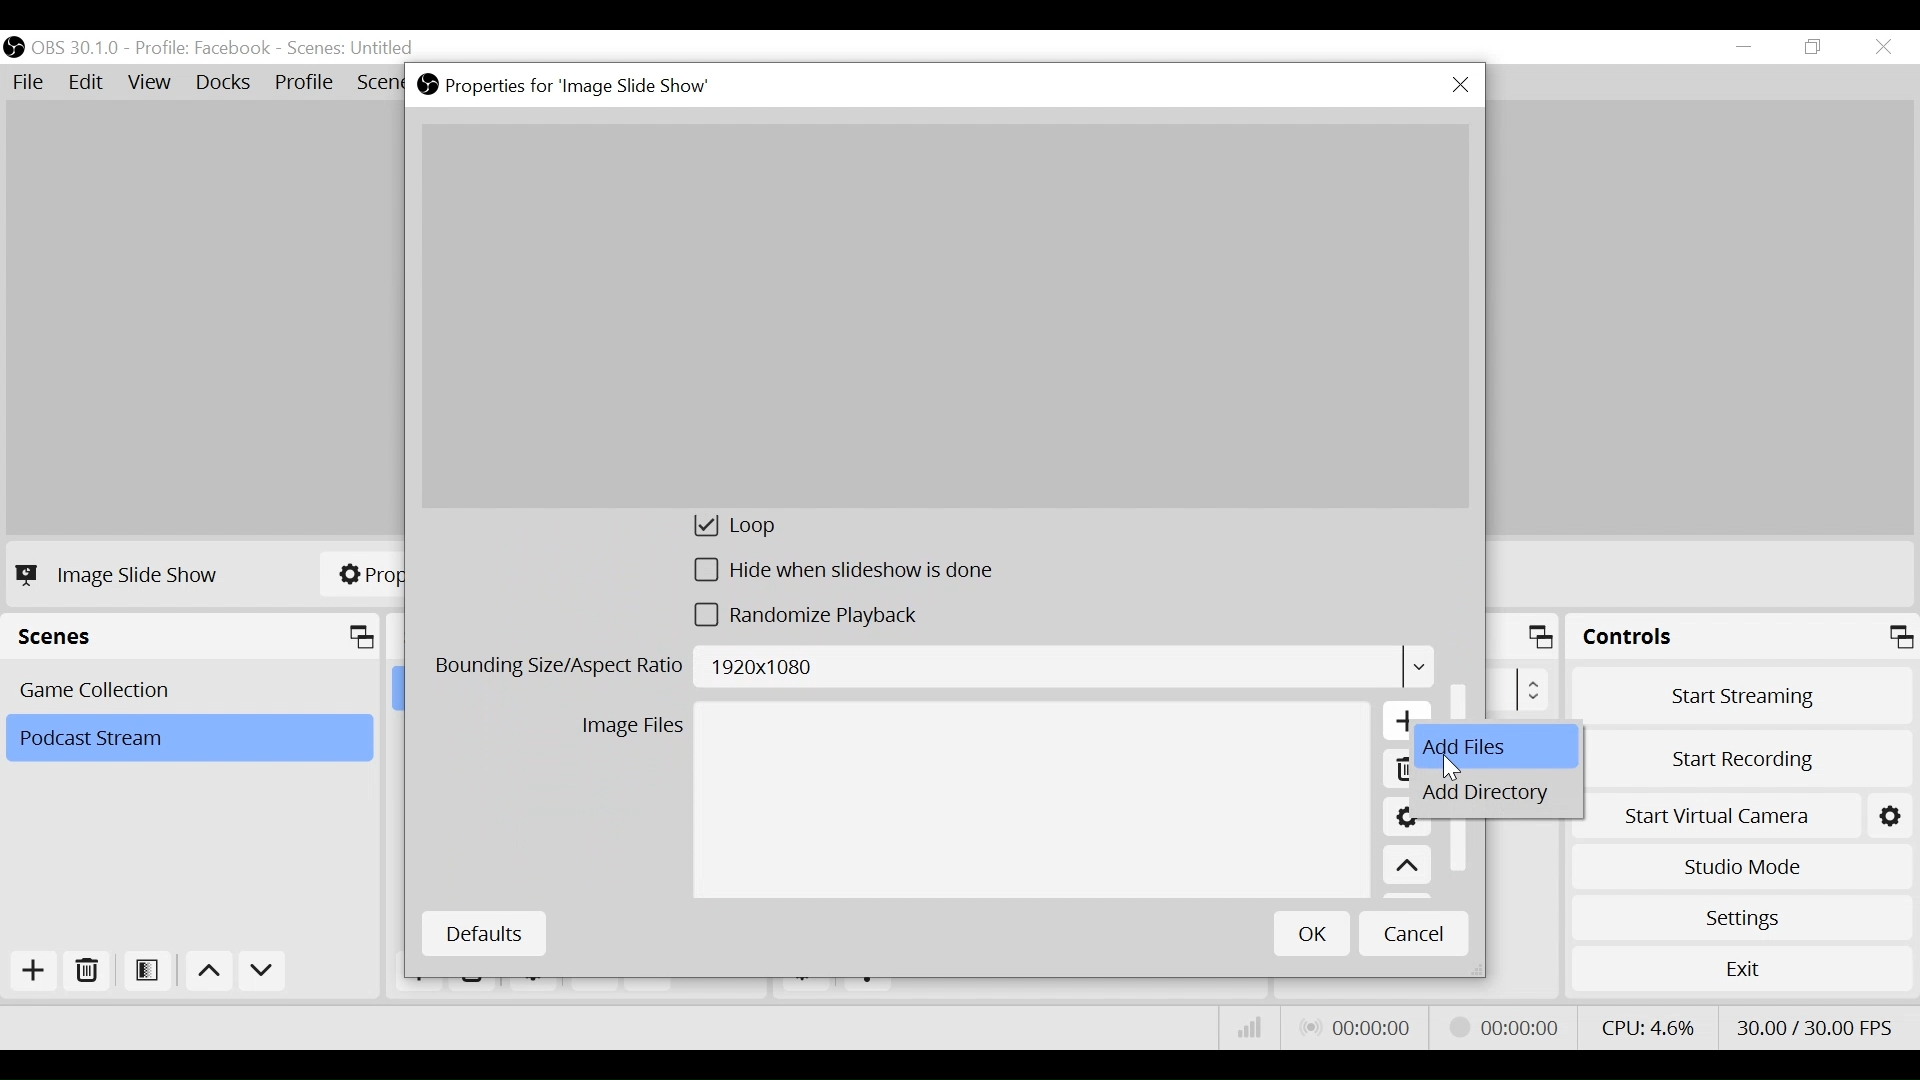 This screenshot has height=1080, width=1920. I want to click on Cancel, so click(1414, 932).